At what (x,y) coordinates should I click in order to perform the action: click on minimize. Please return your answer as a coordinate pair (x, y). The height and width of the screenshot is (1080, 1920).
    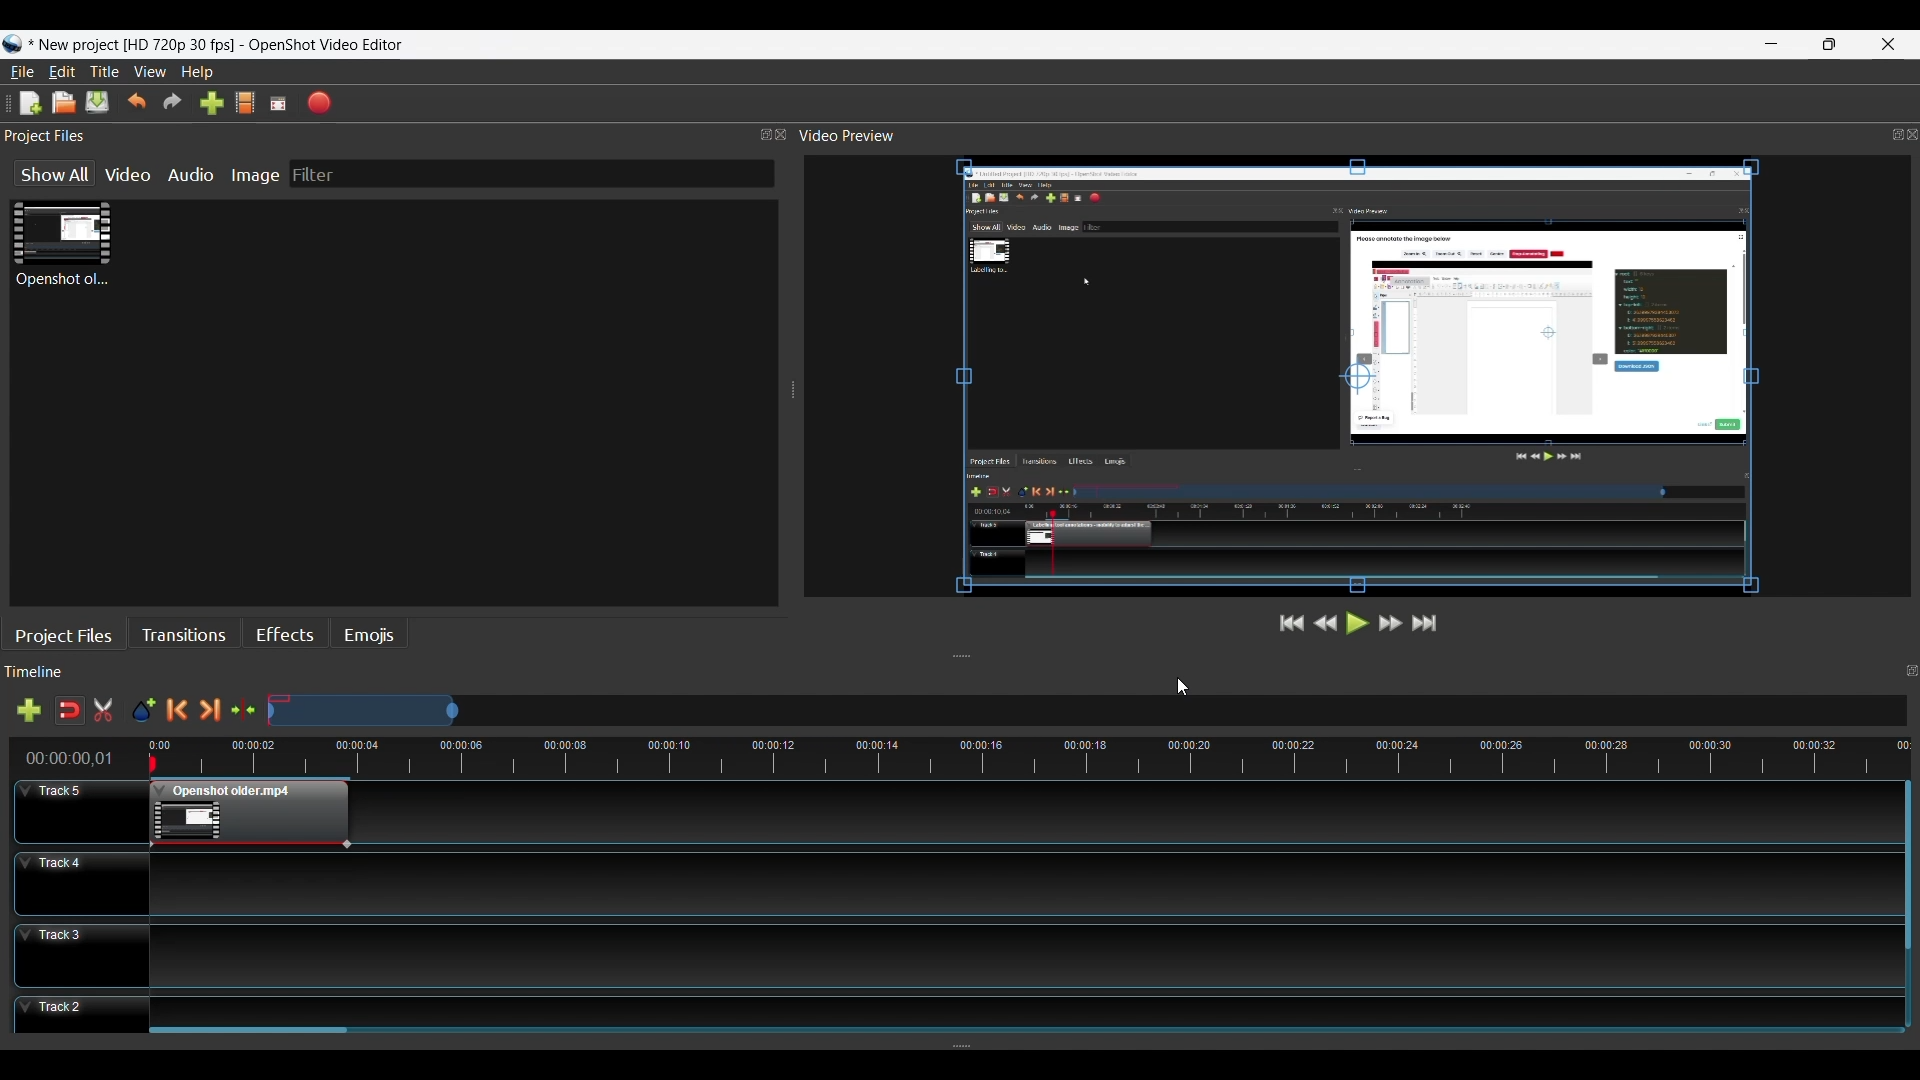
    Looking at the image, I should click on (1774, 44).